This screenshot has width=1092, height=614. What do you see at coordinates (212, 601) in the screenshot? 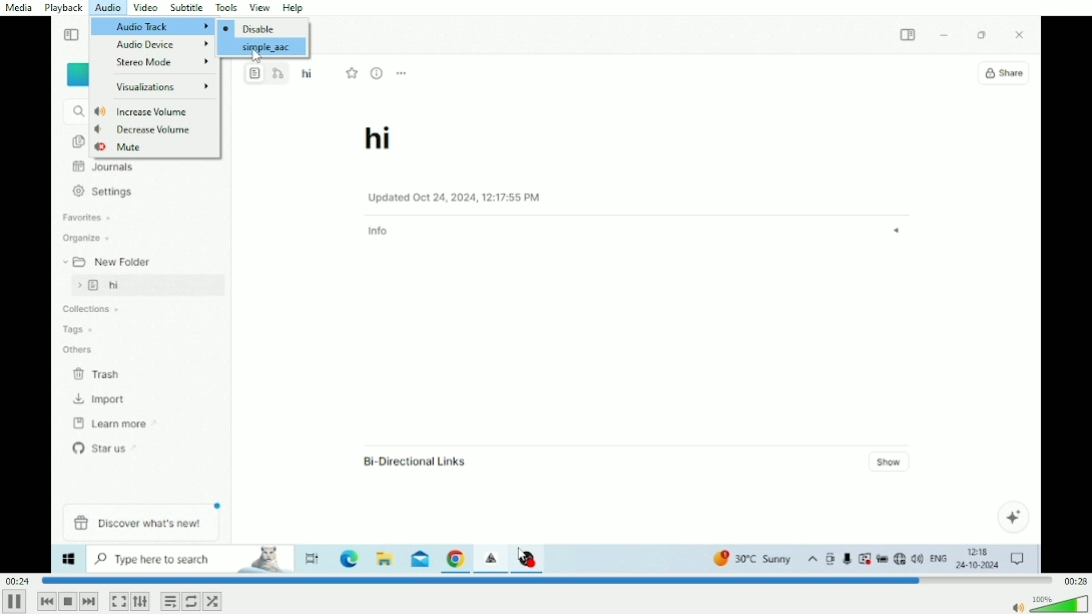
I see `Random` at bounding box center [212, 601].